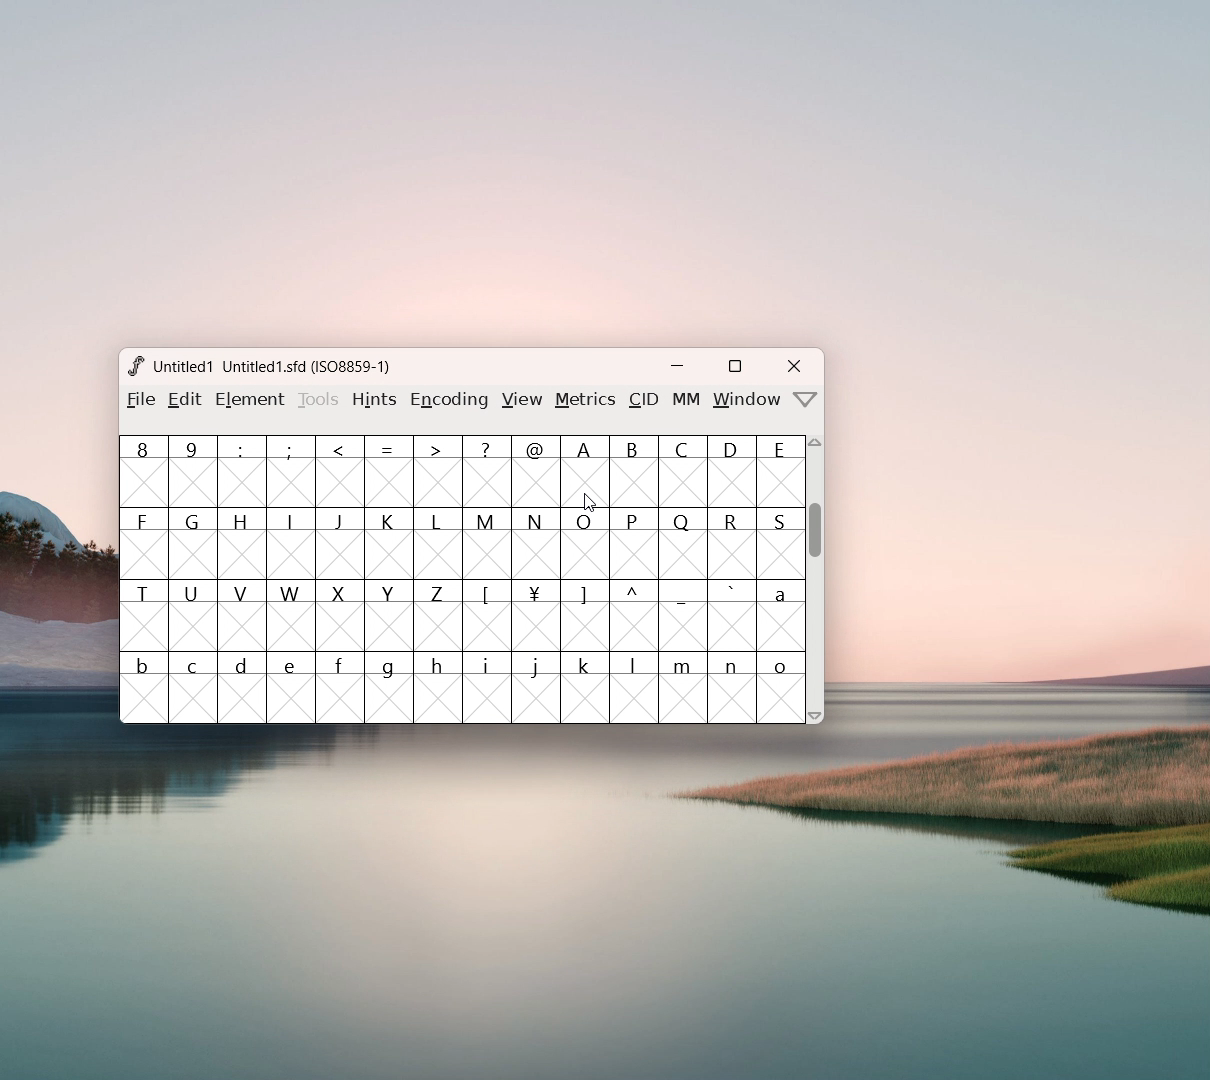  I want to click on =, so click(389, 471).